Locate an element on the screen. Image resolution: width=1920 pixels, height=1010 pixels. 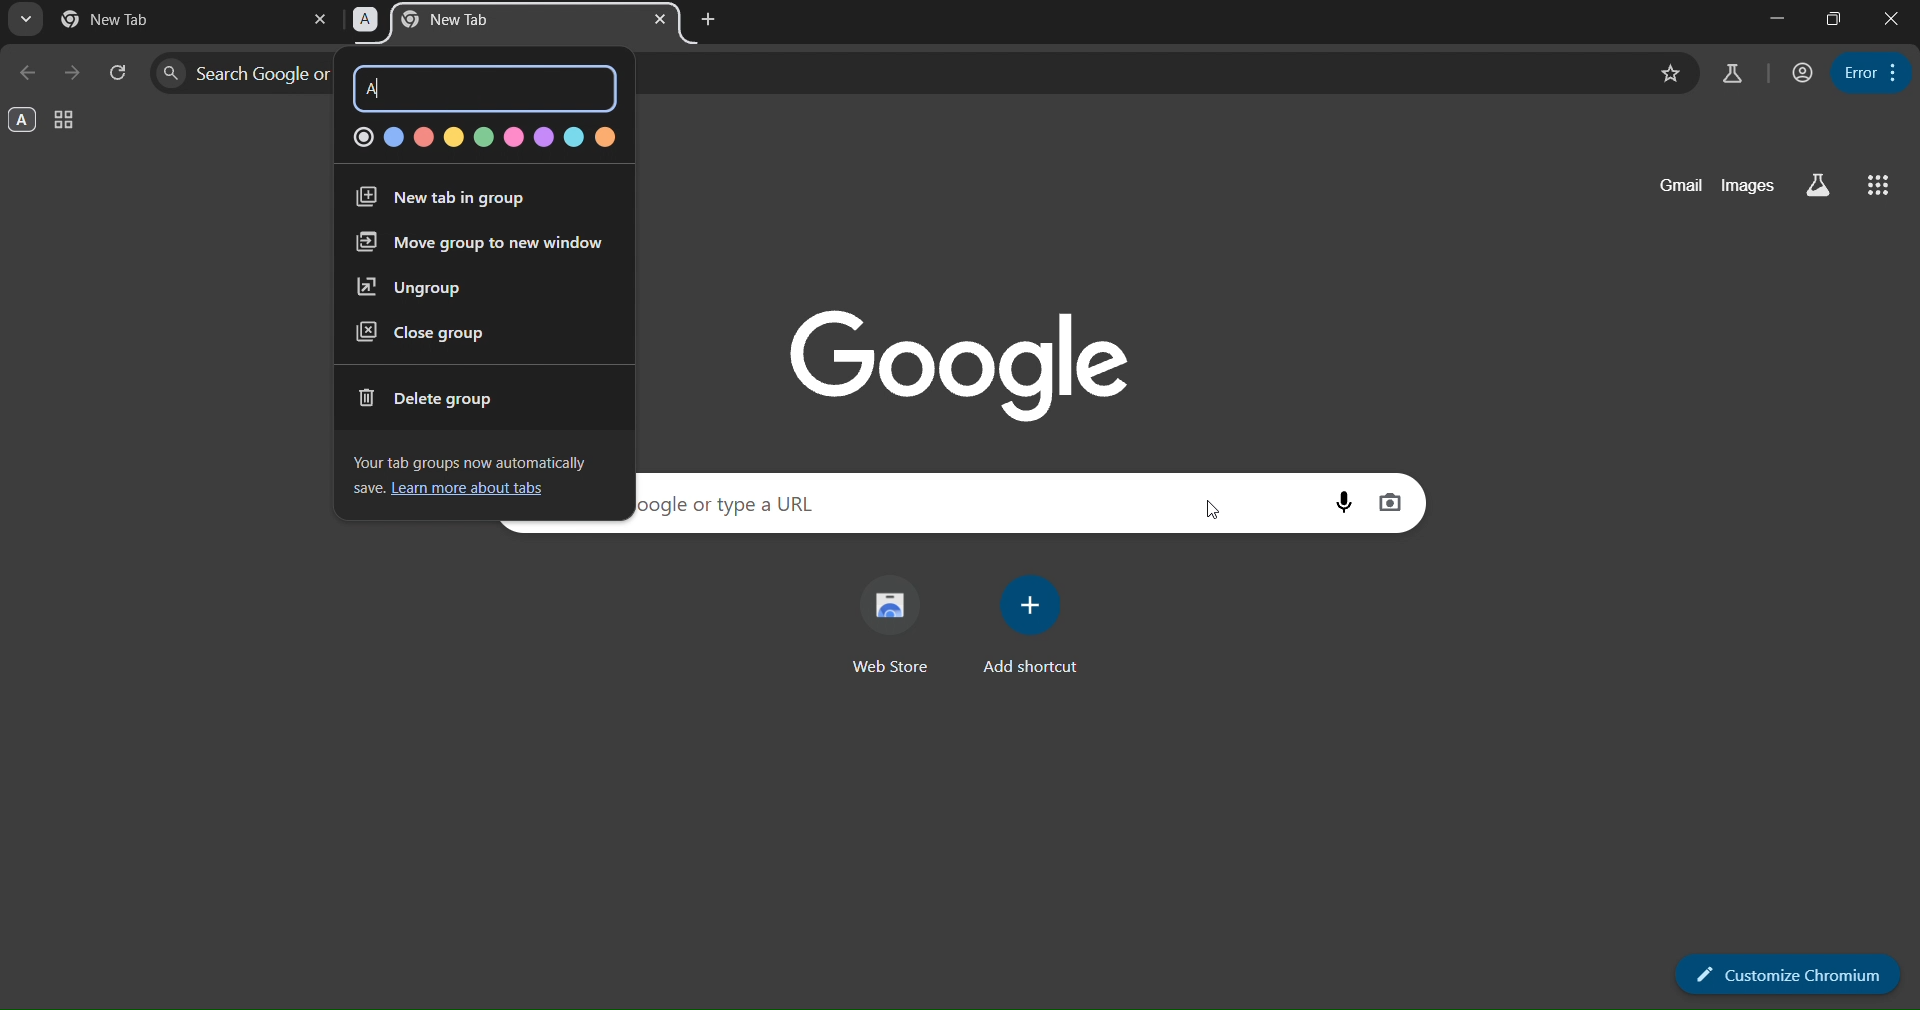
account is located at coordinates (1799, 72).